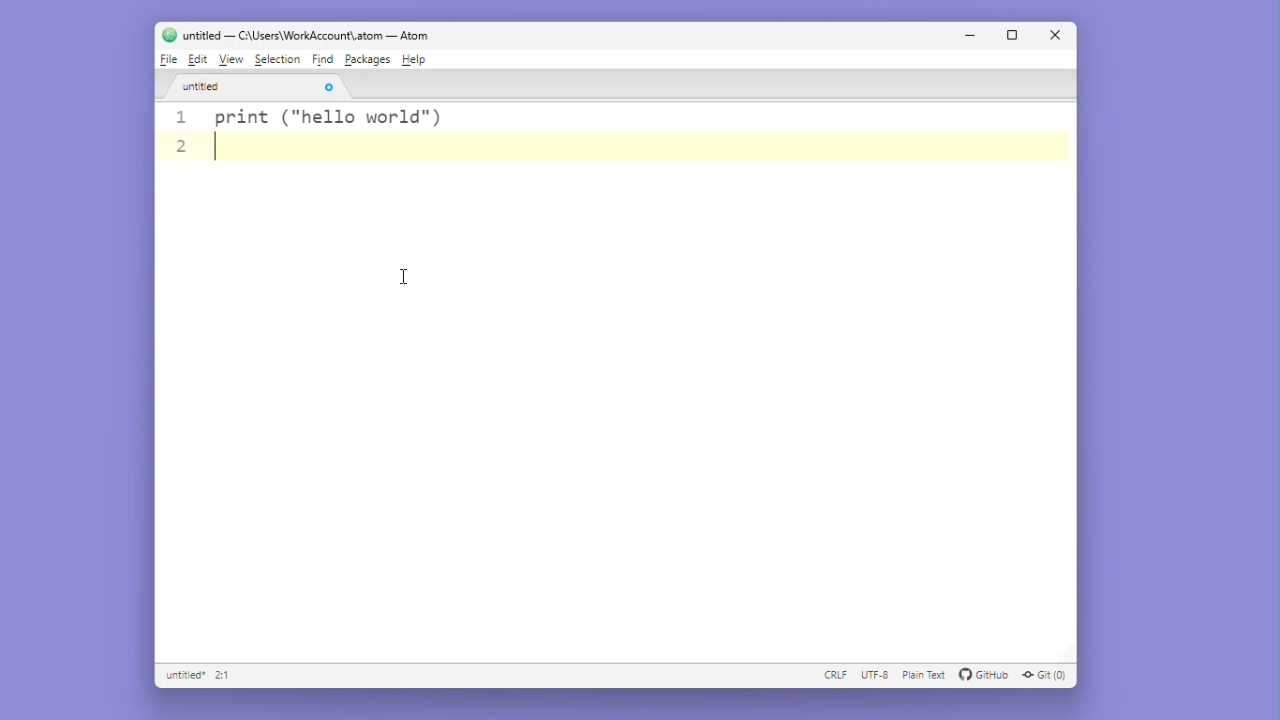 The image size is (1280, 720). I want to click on 2:1, so click(224, 676).